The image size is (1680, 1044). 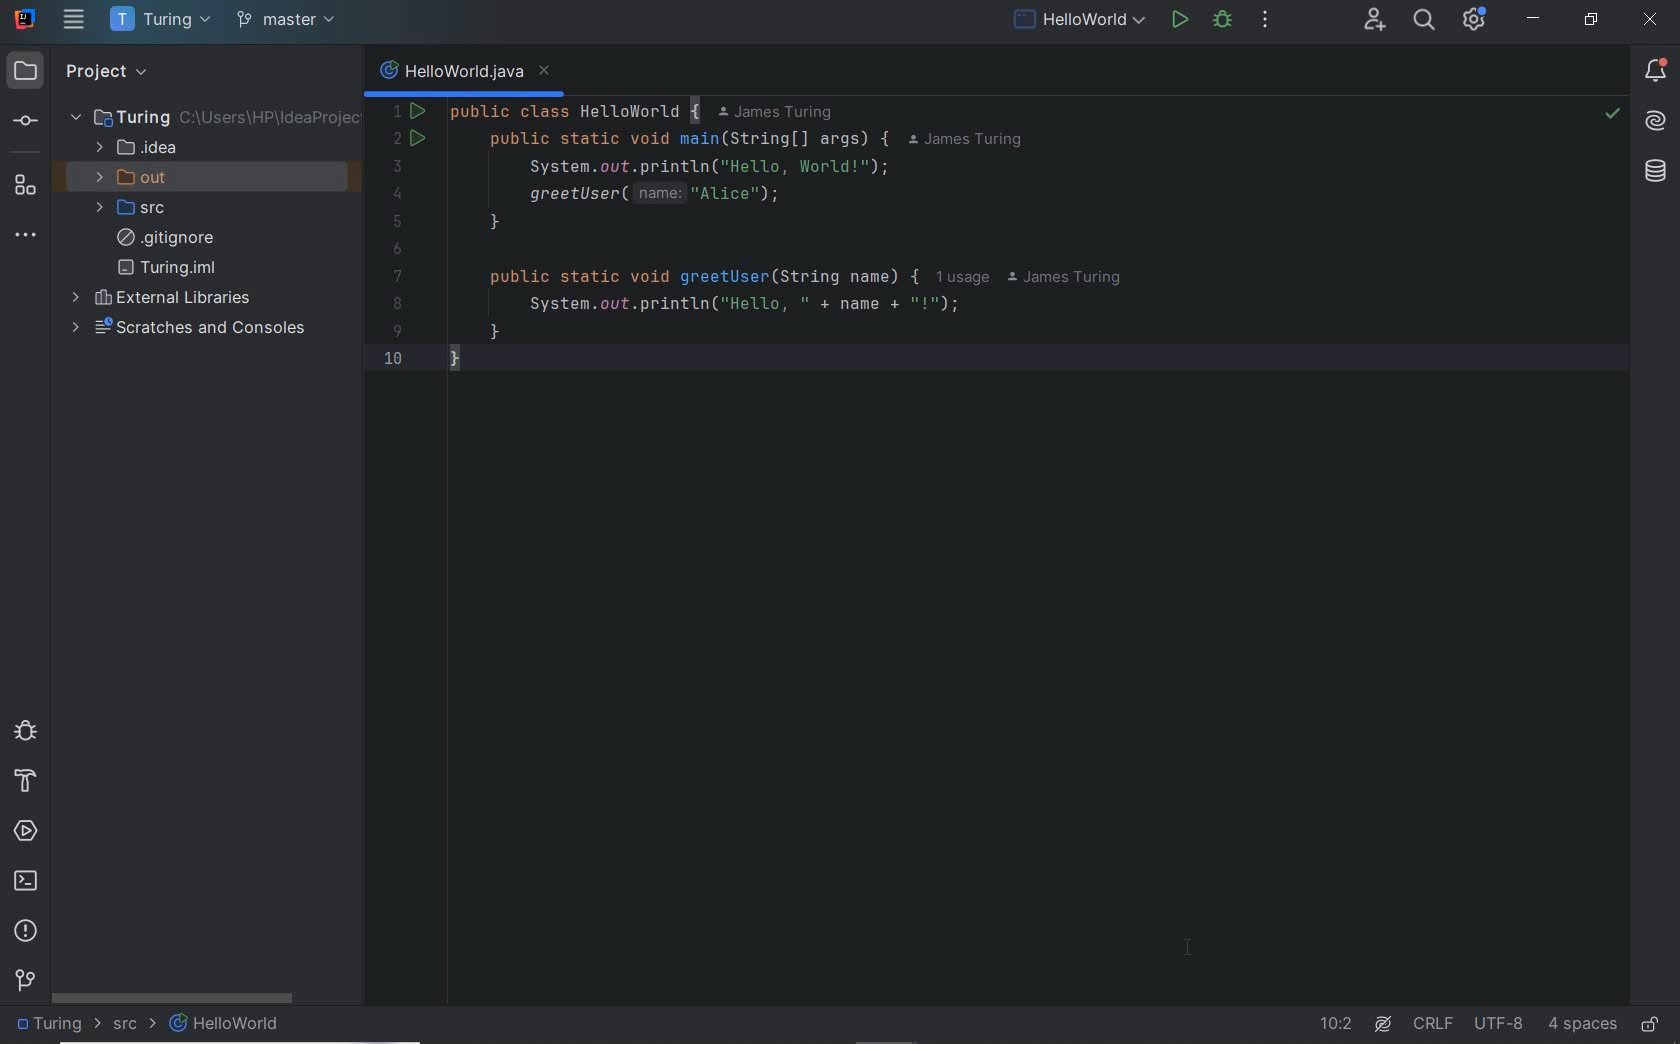 I want to click on EDIT OR READ ONLY, so click(x=1652, y=1015).